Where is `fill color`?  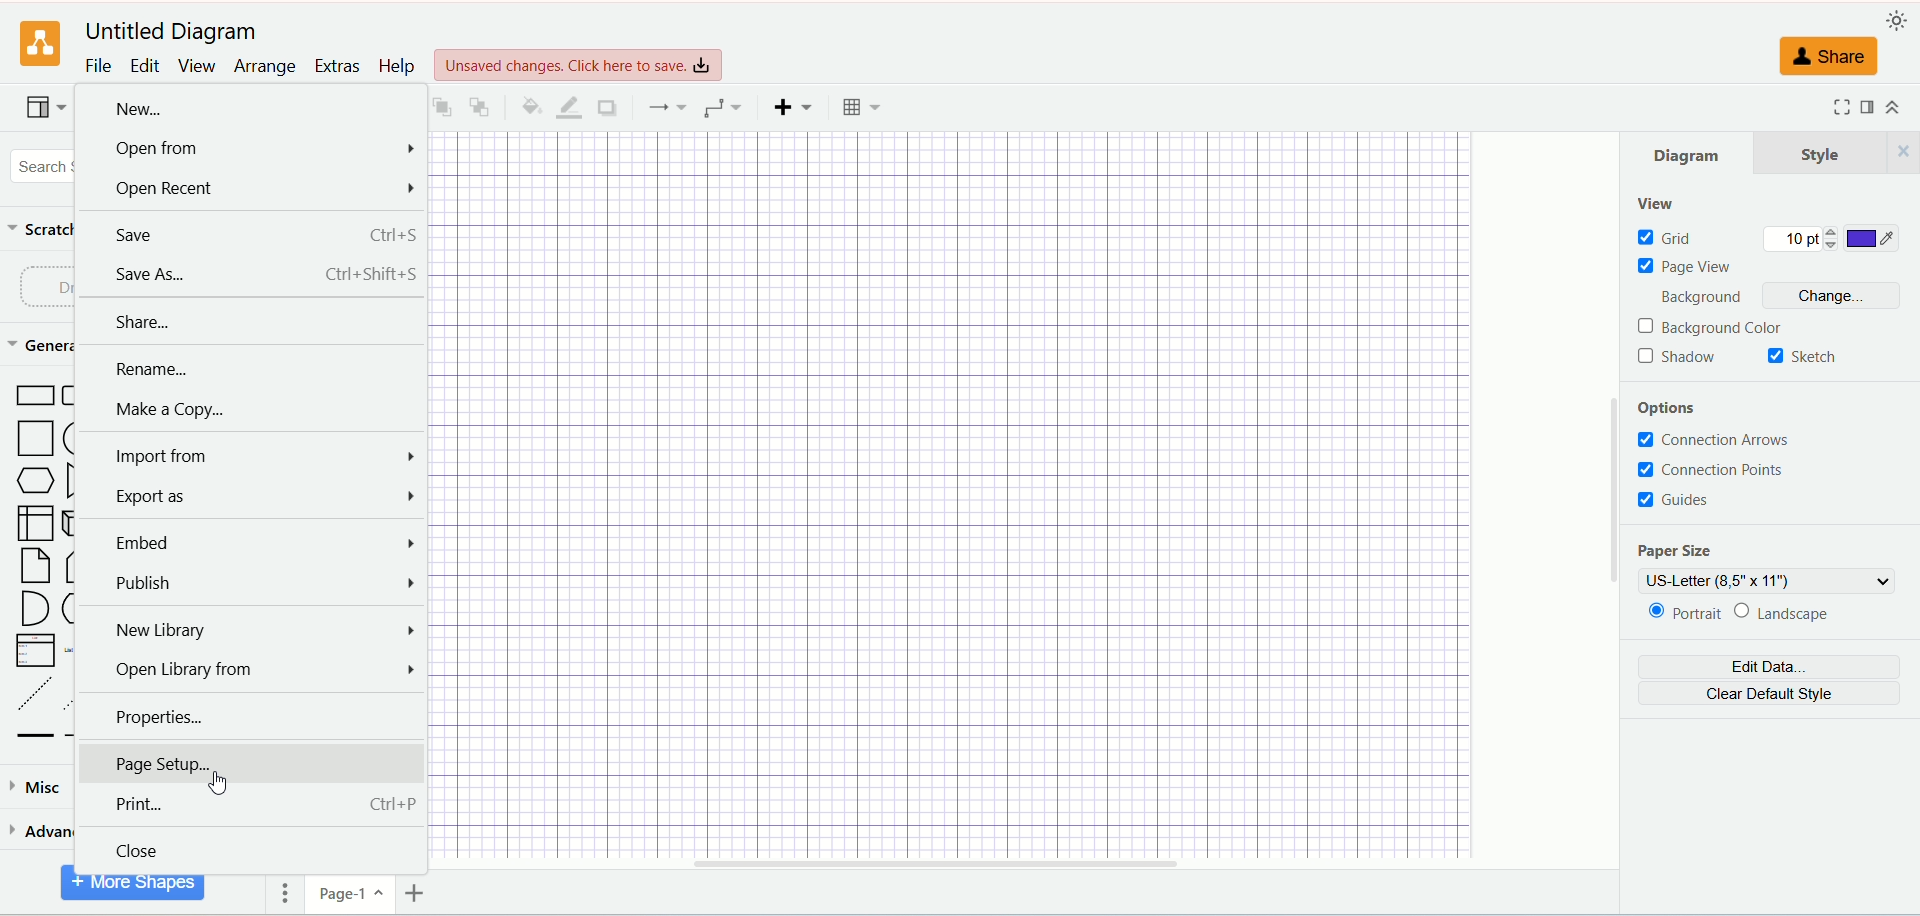
fill color is located at coordinates (527, 105).